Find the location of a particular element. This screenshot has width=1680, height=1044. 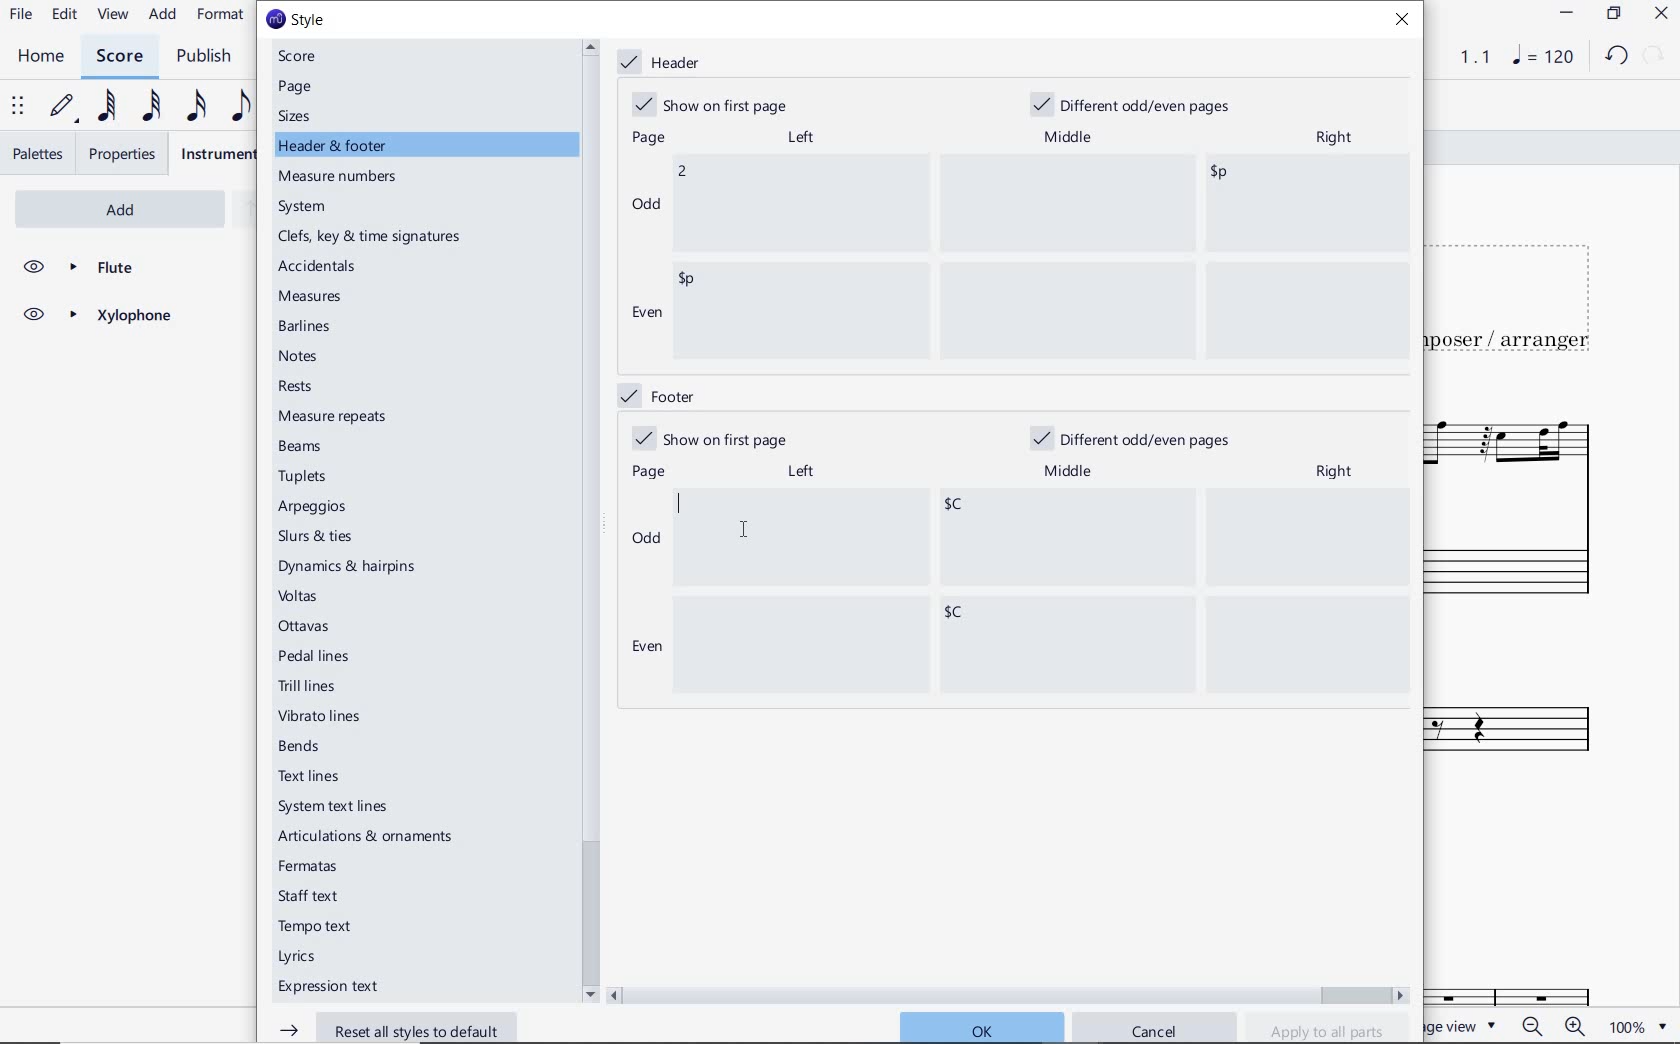

clefs, key & time signatures is located at coordinates (374, 237).